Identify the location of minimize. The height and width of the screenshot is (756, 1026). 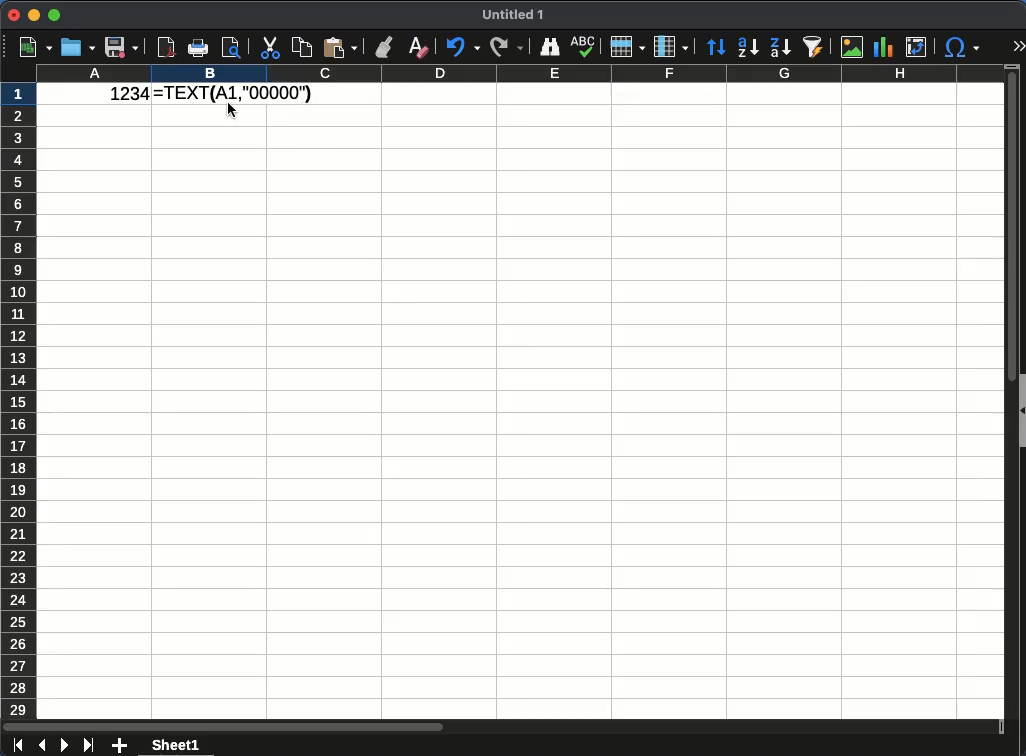
(34, 14).